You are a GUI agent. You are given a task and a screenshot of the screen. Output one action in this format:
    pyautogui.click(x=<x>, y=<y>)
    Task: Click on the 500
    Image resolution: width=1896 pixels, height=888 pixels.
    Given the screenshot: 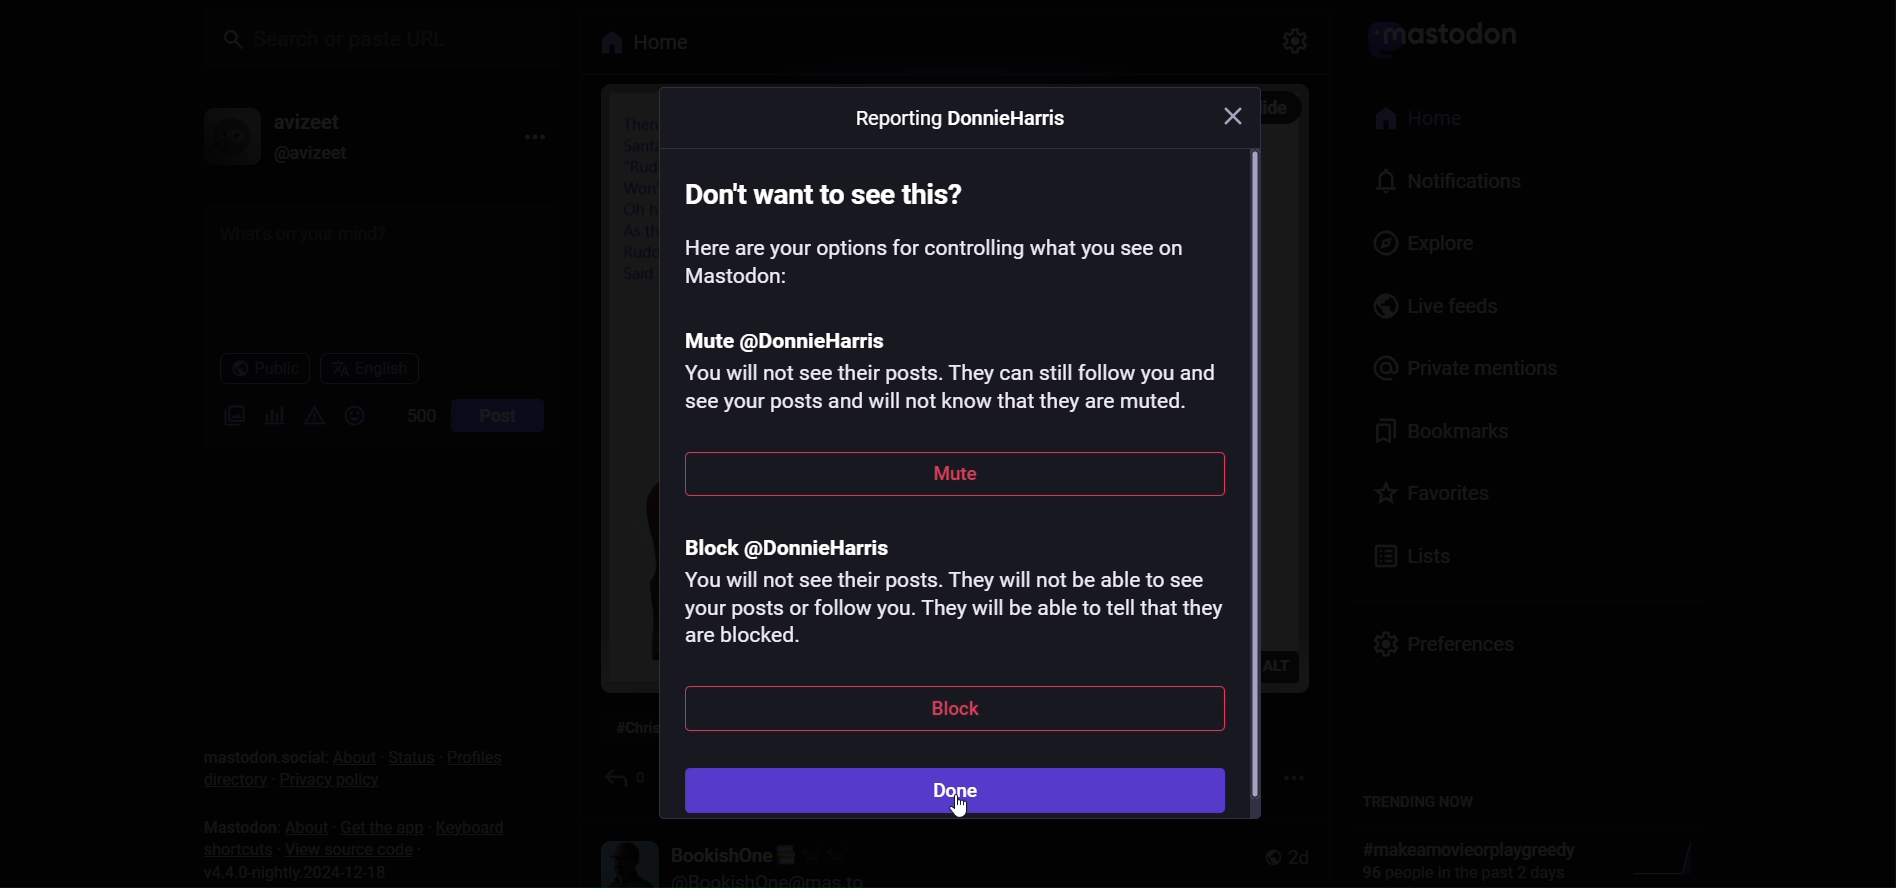 What is the action you would take?
    pyautogui.click(x=409, y=414)
    